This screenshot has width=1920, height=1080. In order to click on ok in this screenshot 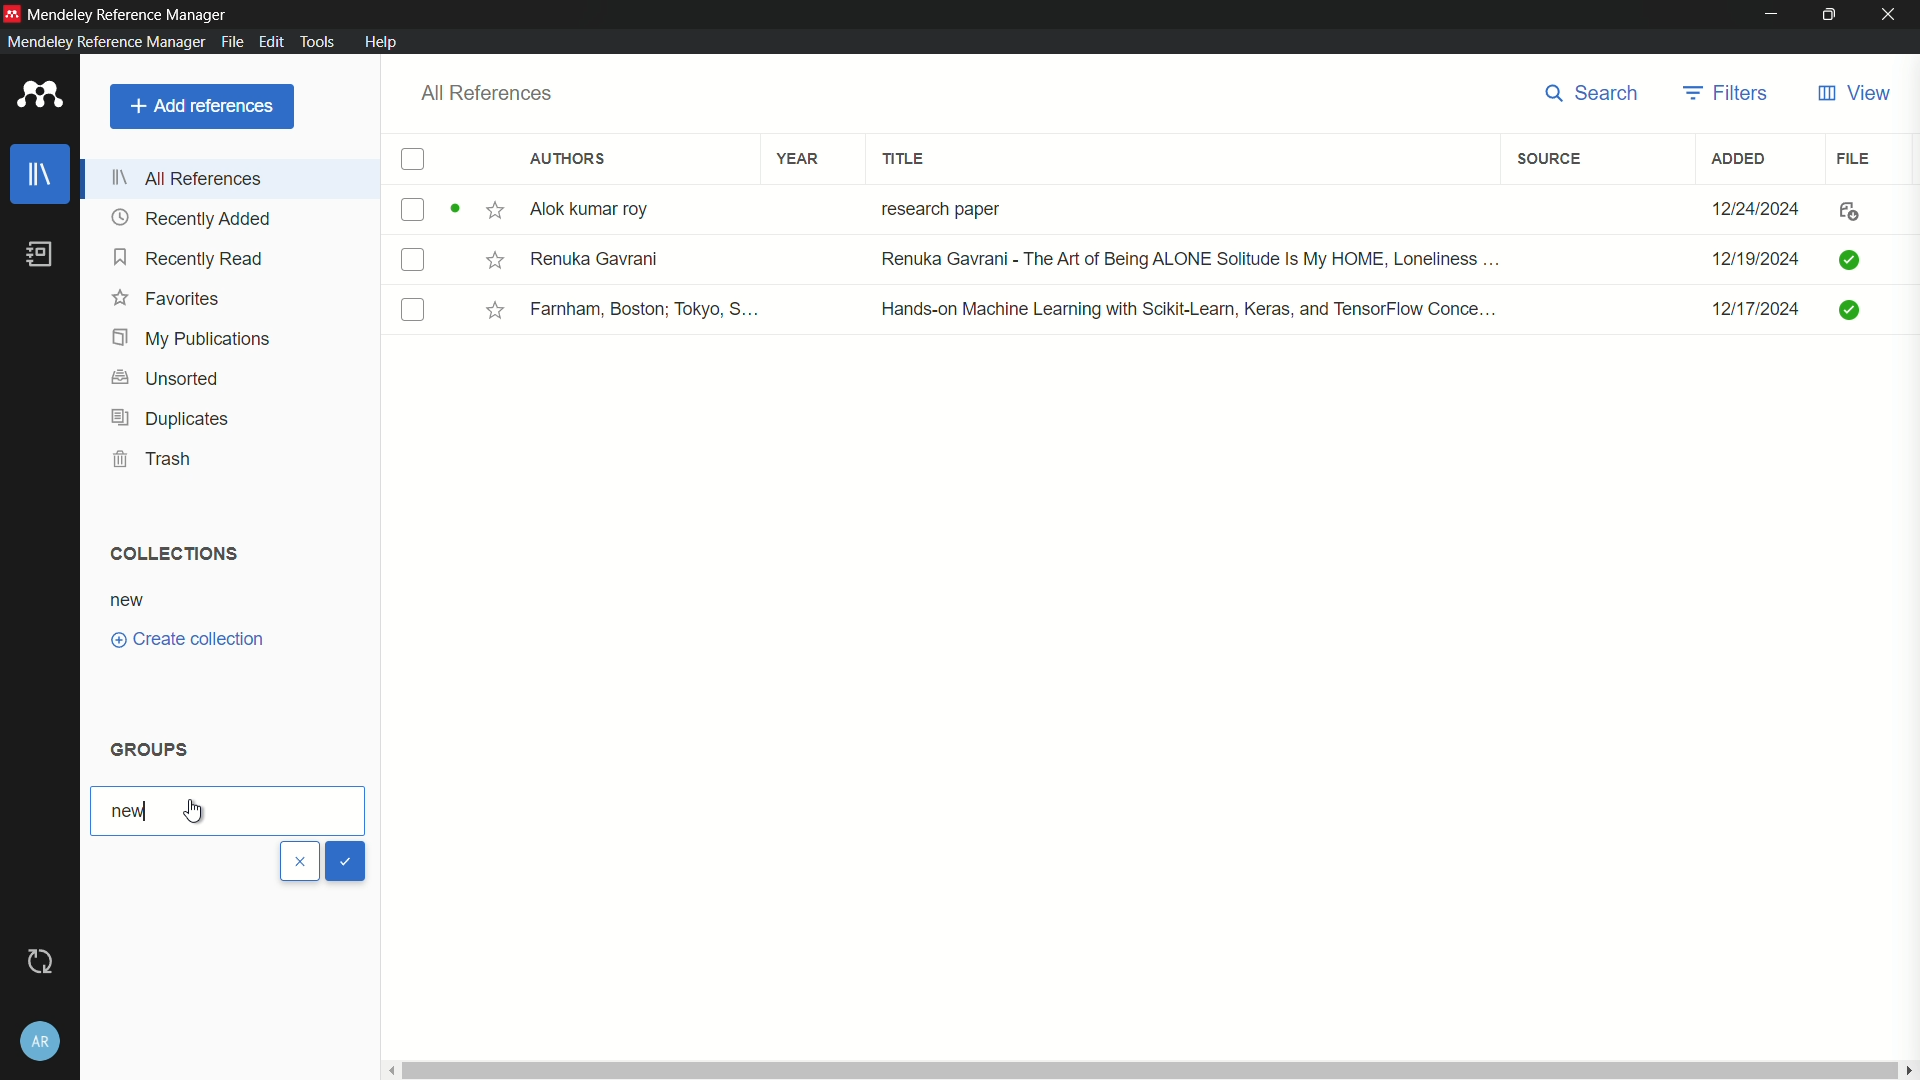, I will do `click(346, 860)`.